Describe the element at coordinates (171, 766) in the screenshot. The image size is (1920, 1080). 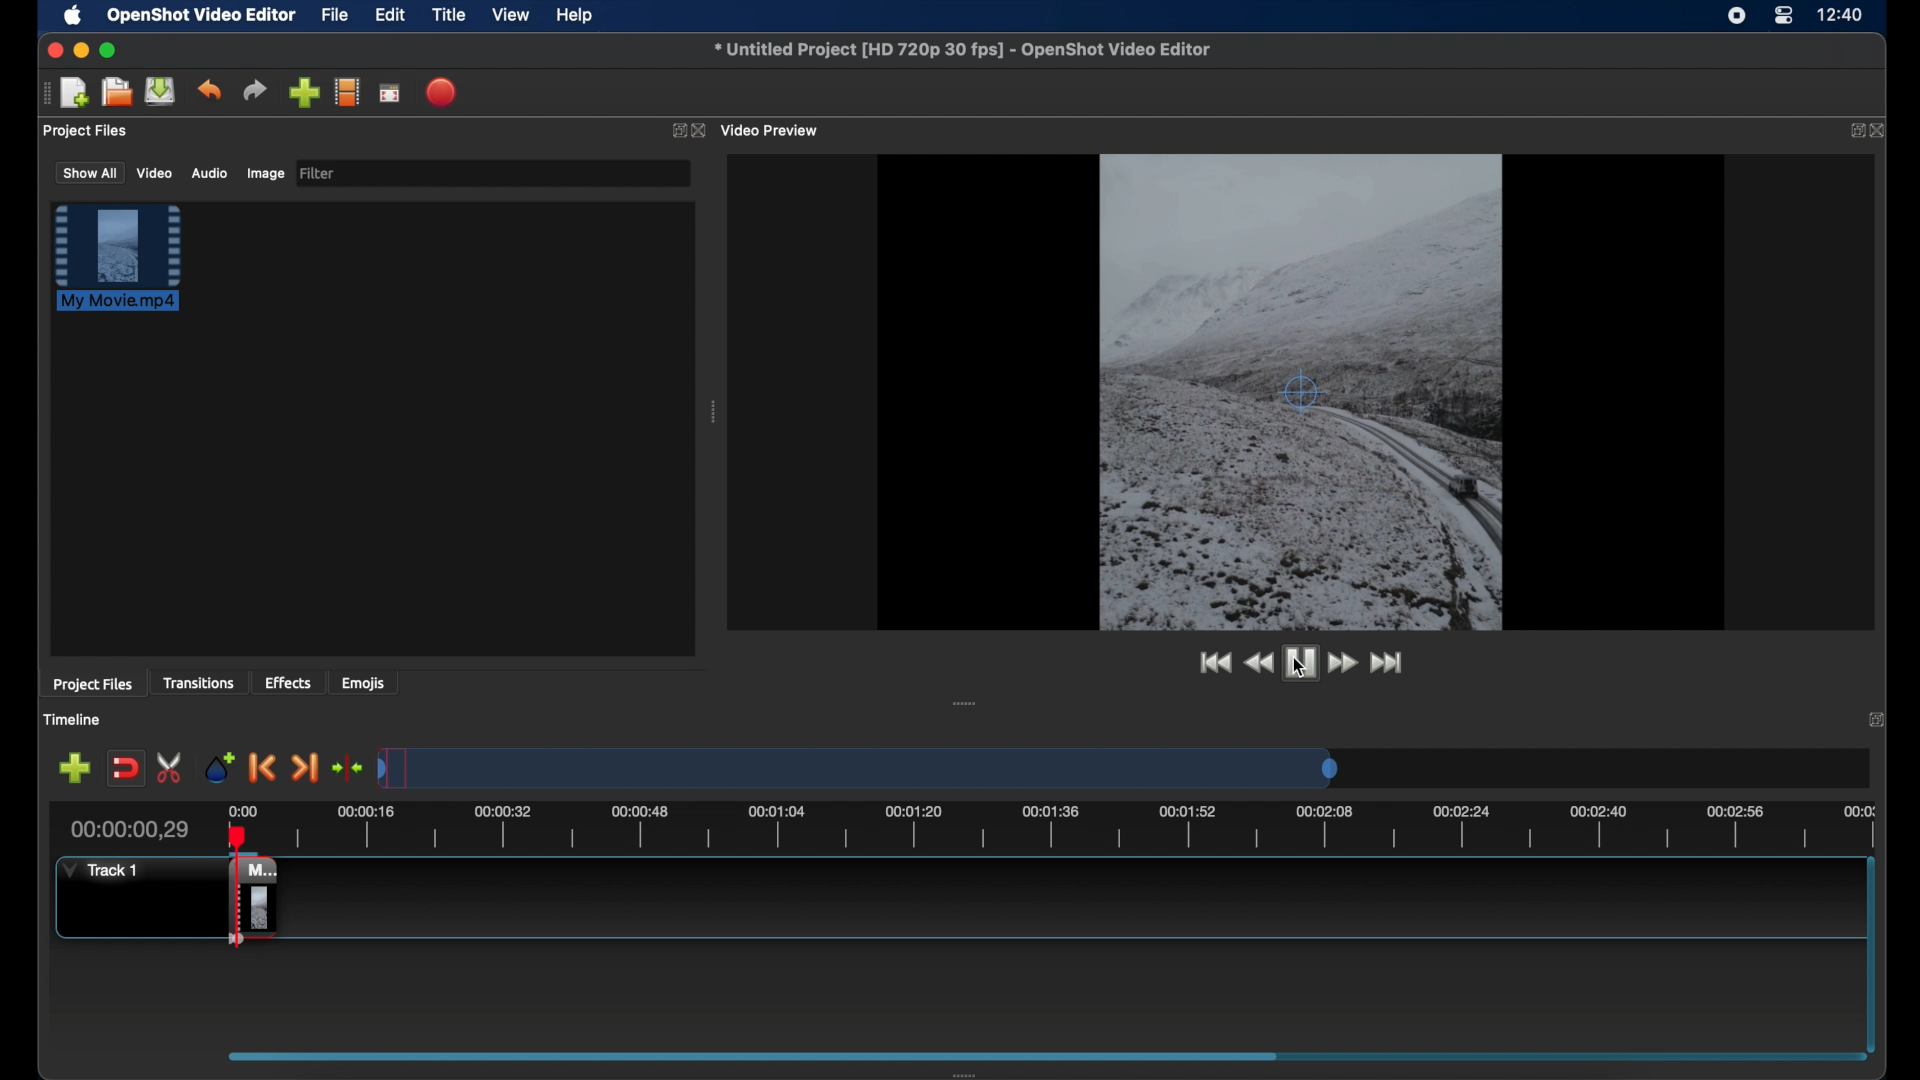
I see `enable razor` at that location.